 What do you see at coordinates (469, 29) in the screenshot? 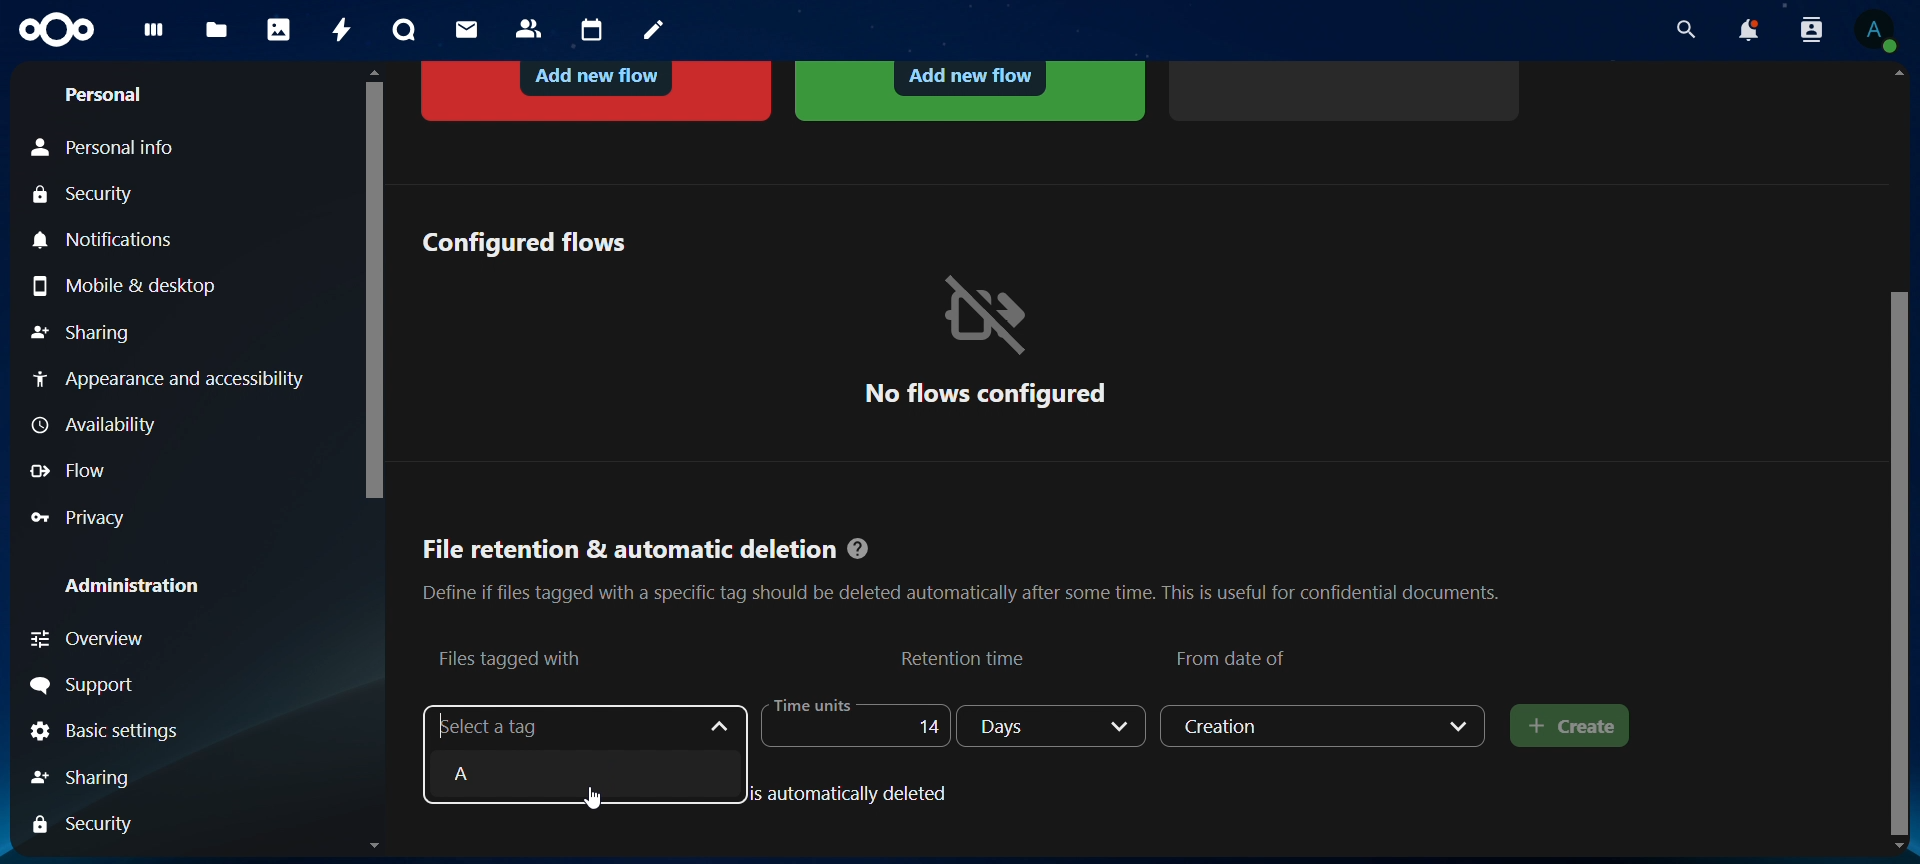
I see `mail` at bounding box center [469, 29].